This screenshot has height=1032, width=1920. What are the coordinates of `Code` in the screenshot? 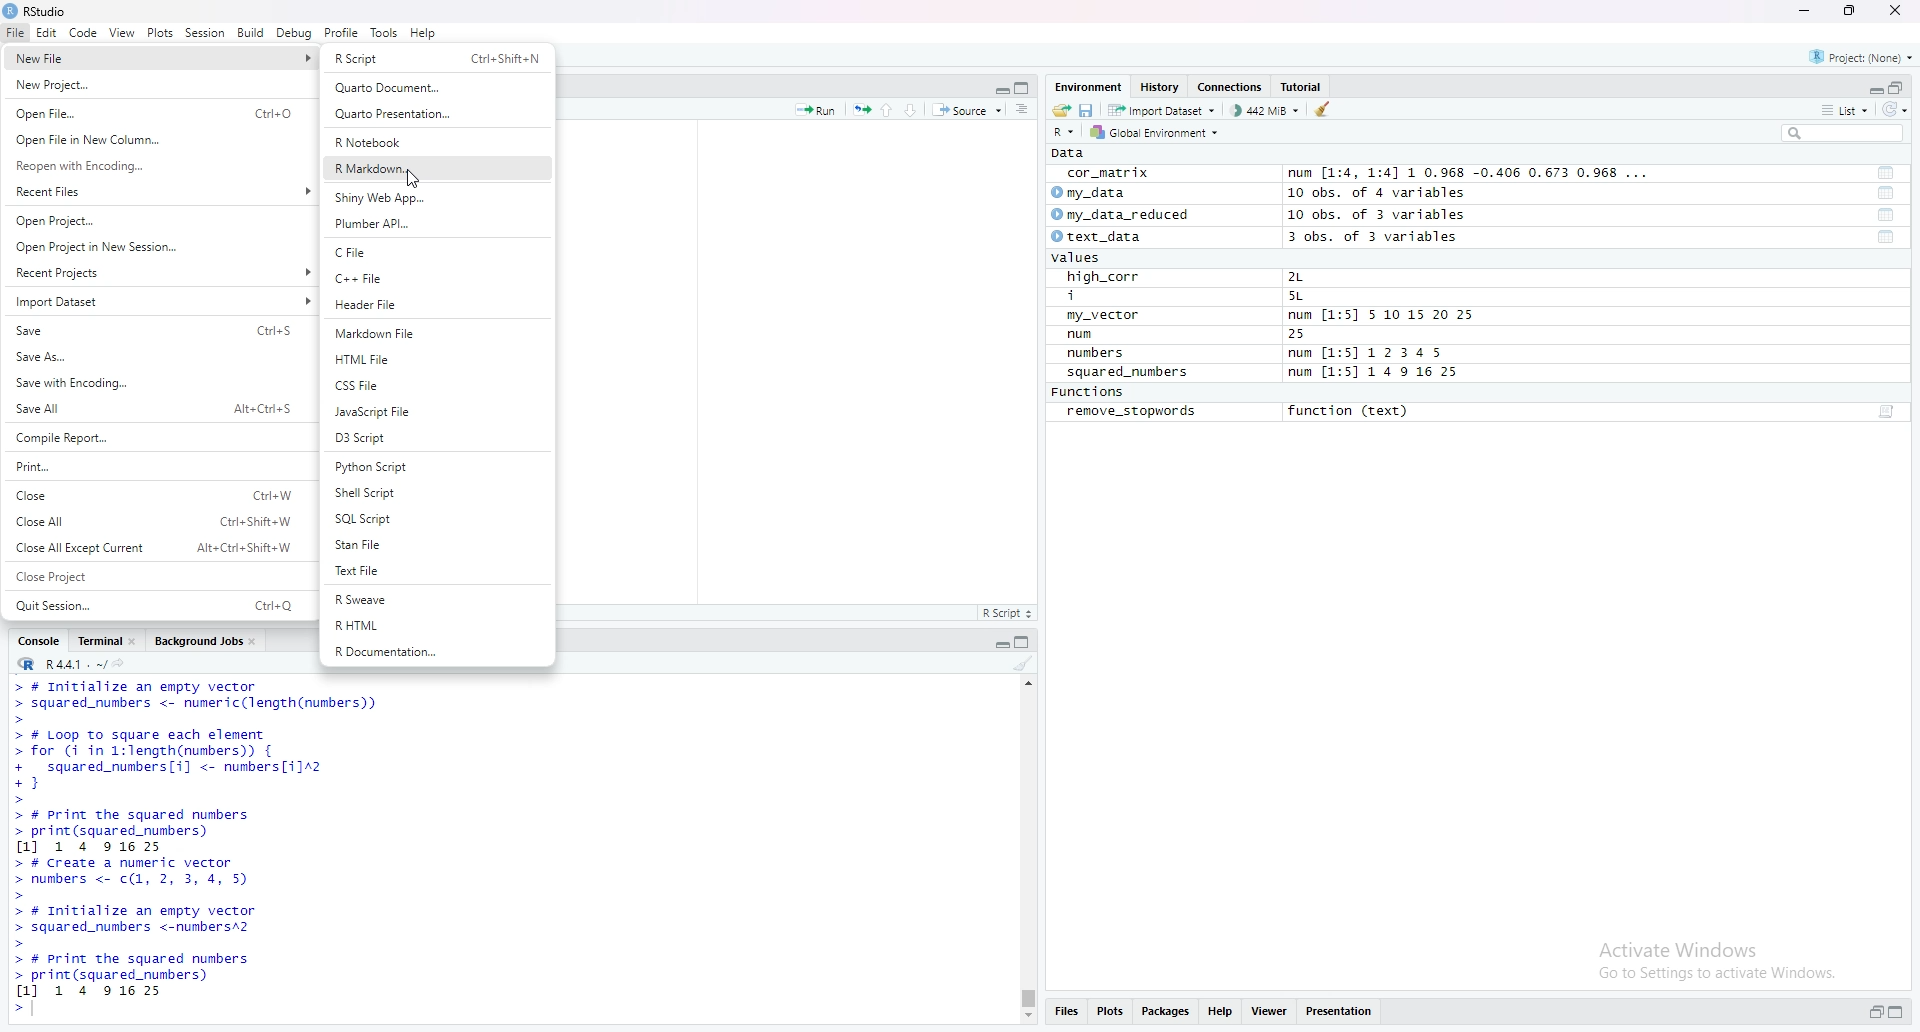 It's located at (82, 33).